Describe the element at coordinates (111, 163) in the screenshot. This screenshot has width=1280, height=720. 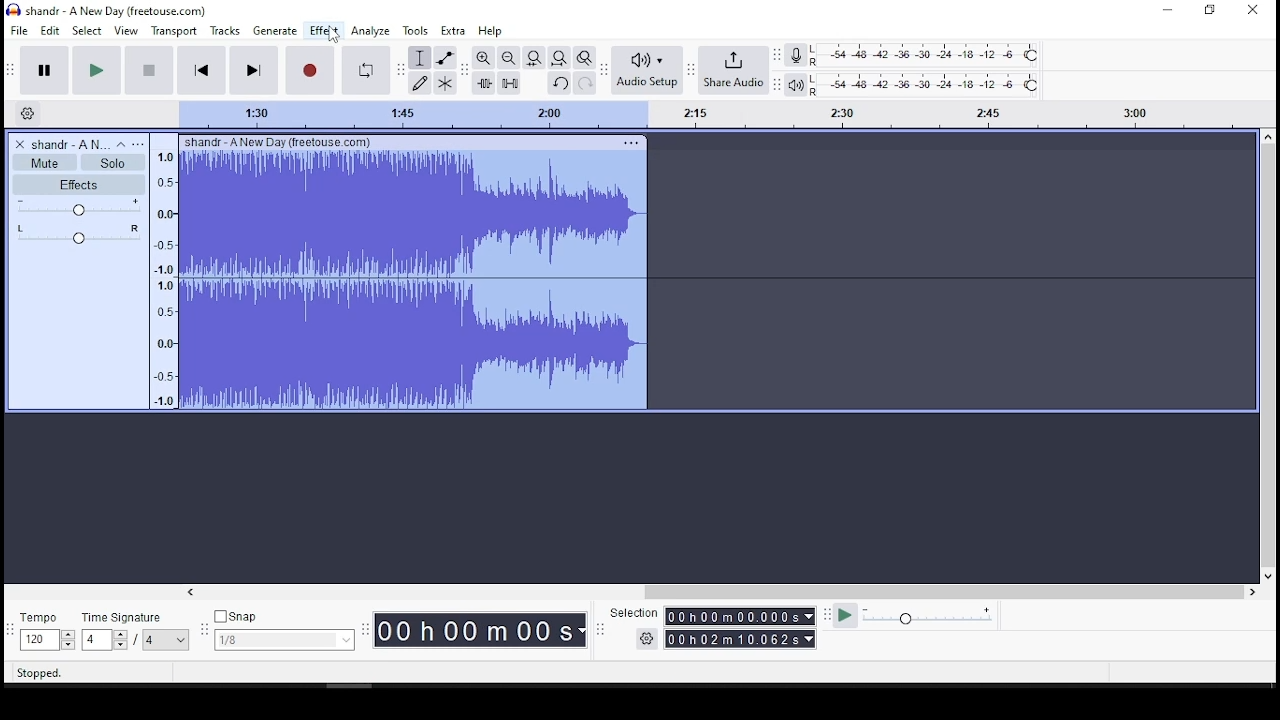
I see `solo` at that location.